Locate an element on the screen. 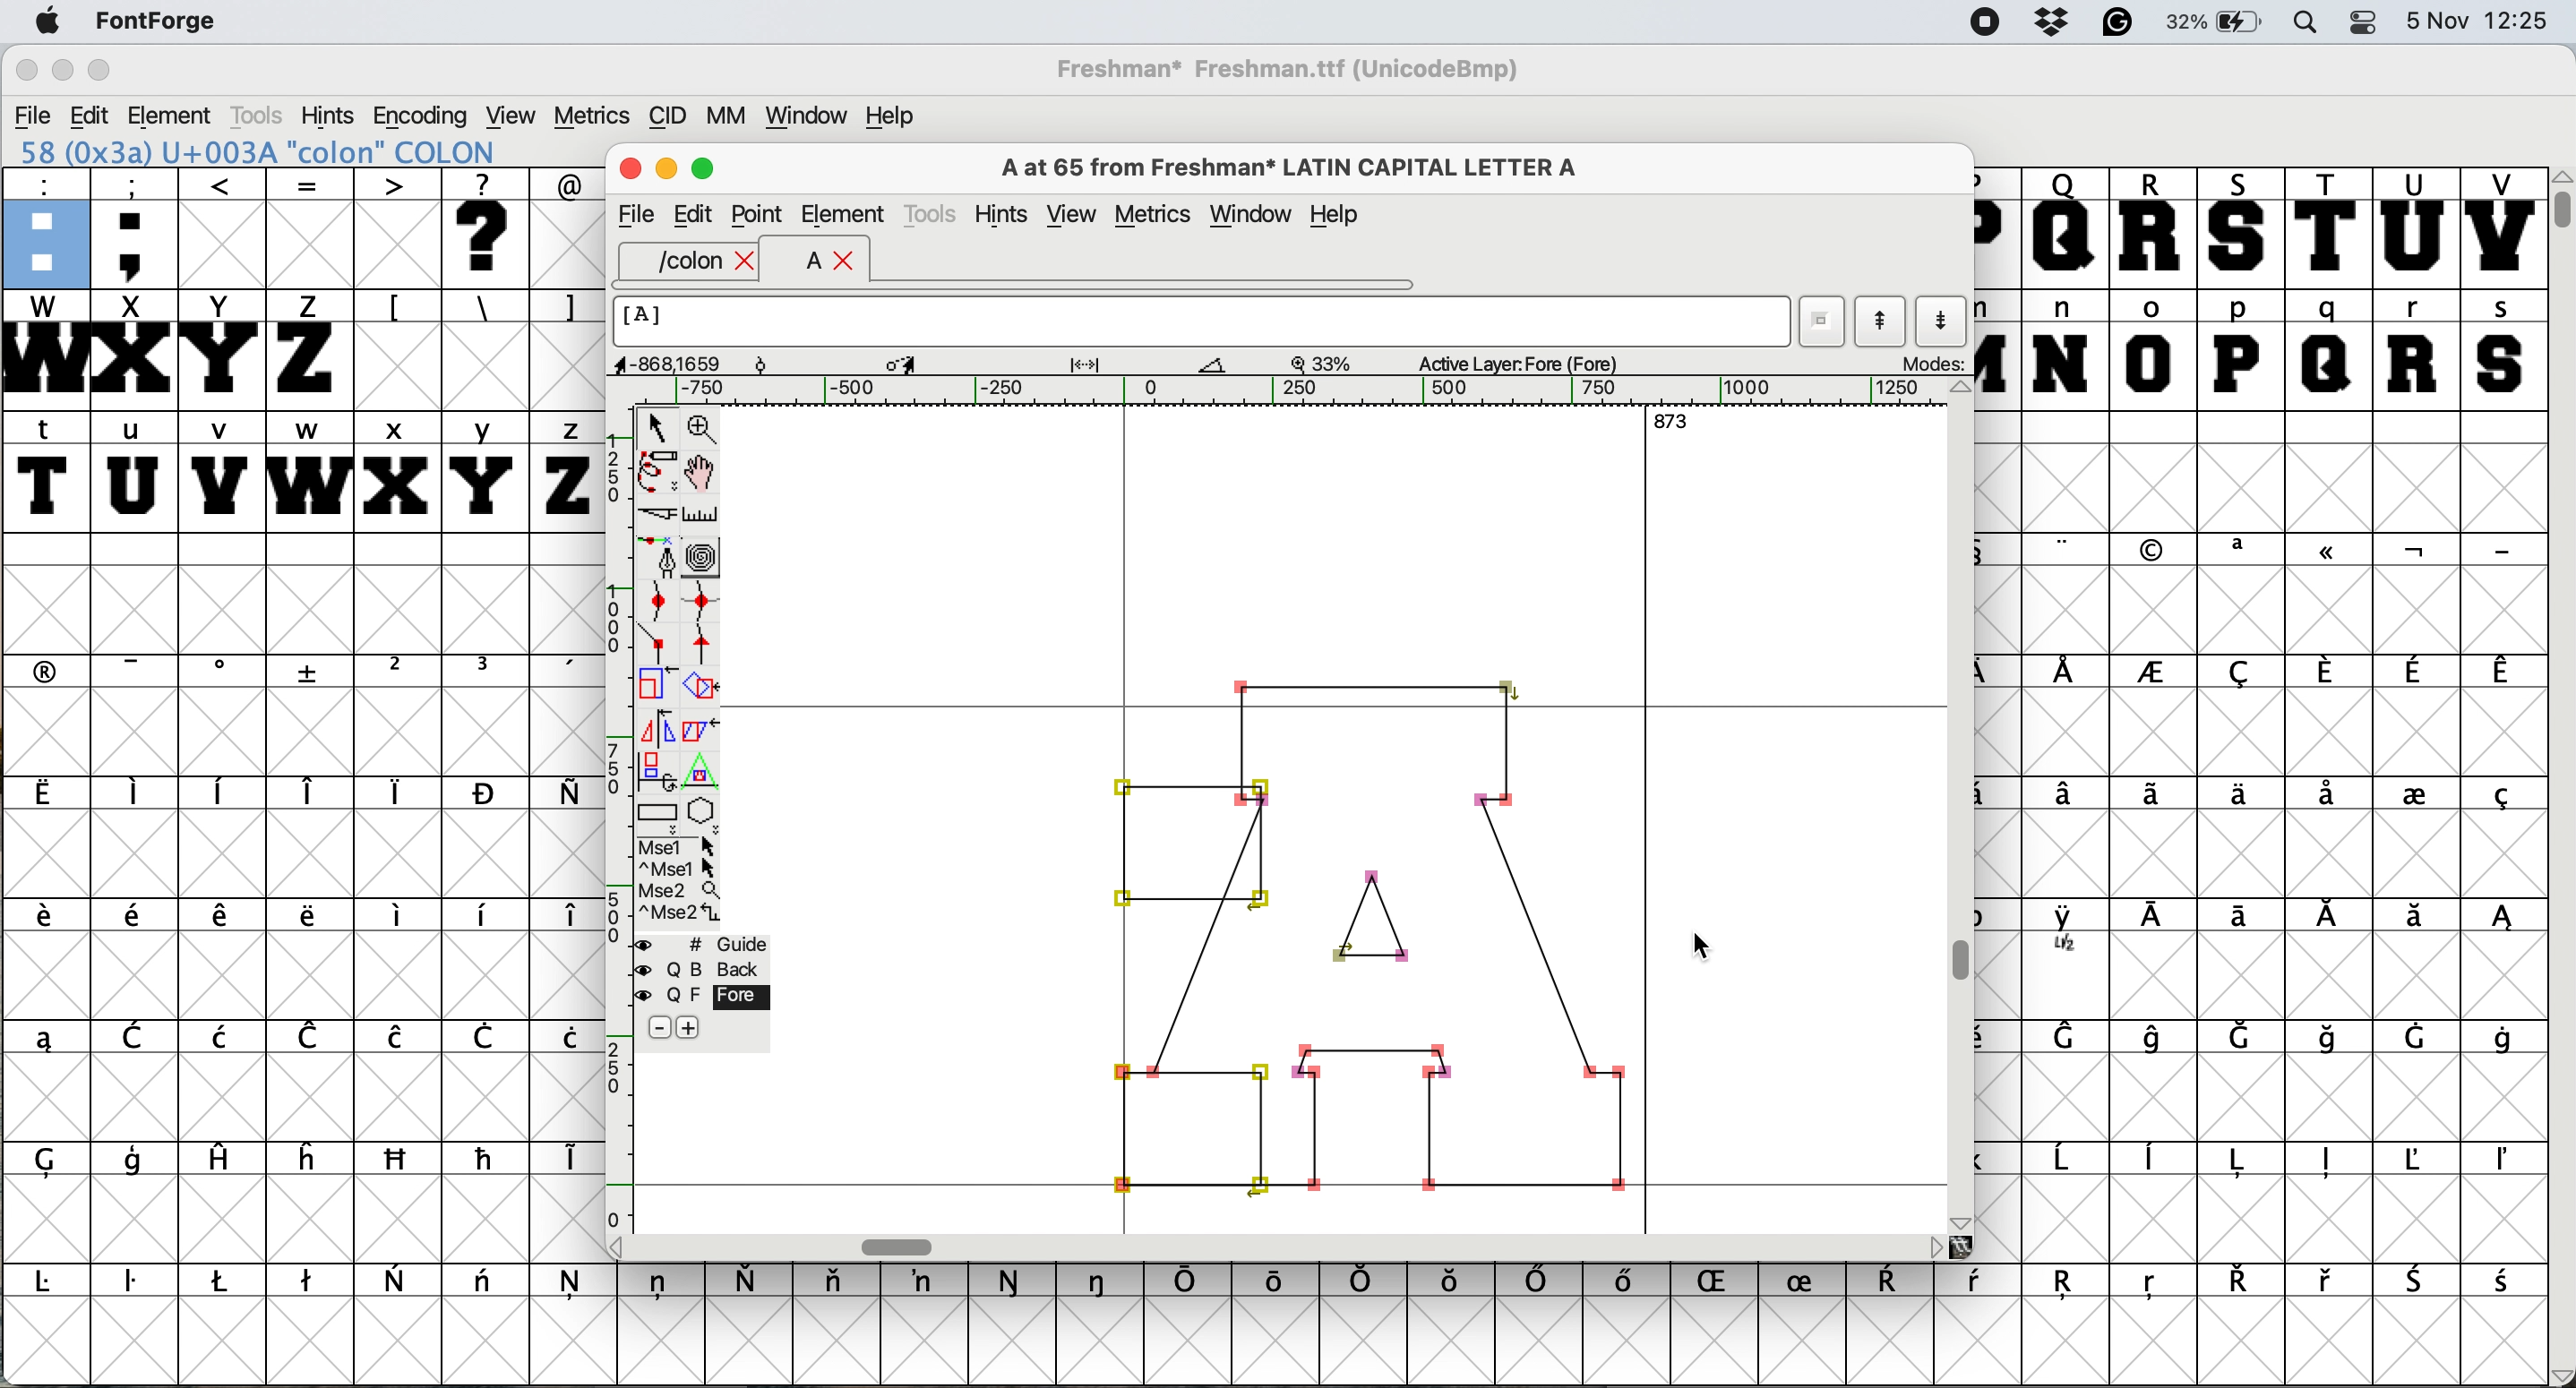 This screenshot has width=2576, height=1388. symbol is located at coordinates (2504, 1037).